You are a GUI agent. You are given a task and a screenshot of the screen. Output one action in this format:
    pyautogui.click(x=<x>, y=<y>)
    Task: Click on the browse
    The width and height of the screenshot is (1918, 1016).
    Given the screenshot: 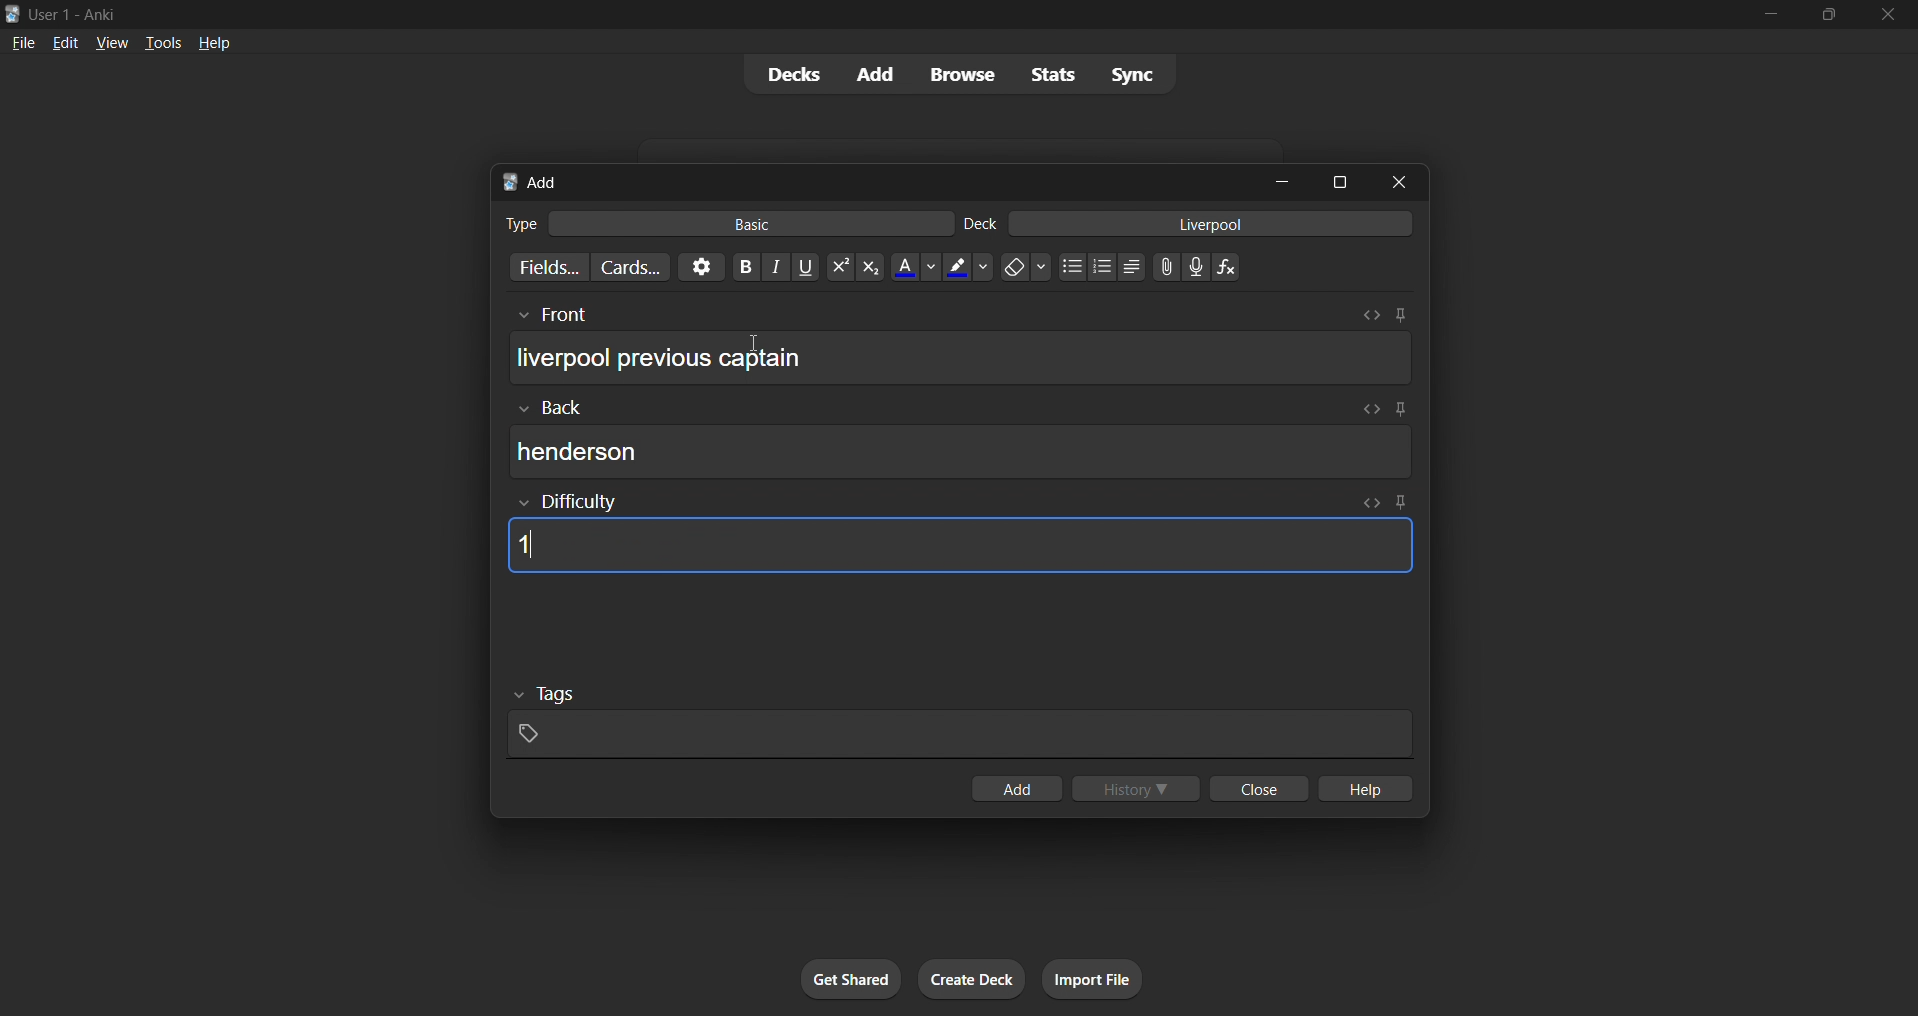 What is the action you would take?
    pyautogui.click(x=958, y=73)
    